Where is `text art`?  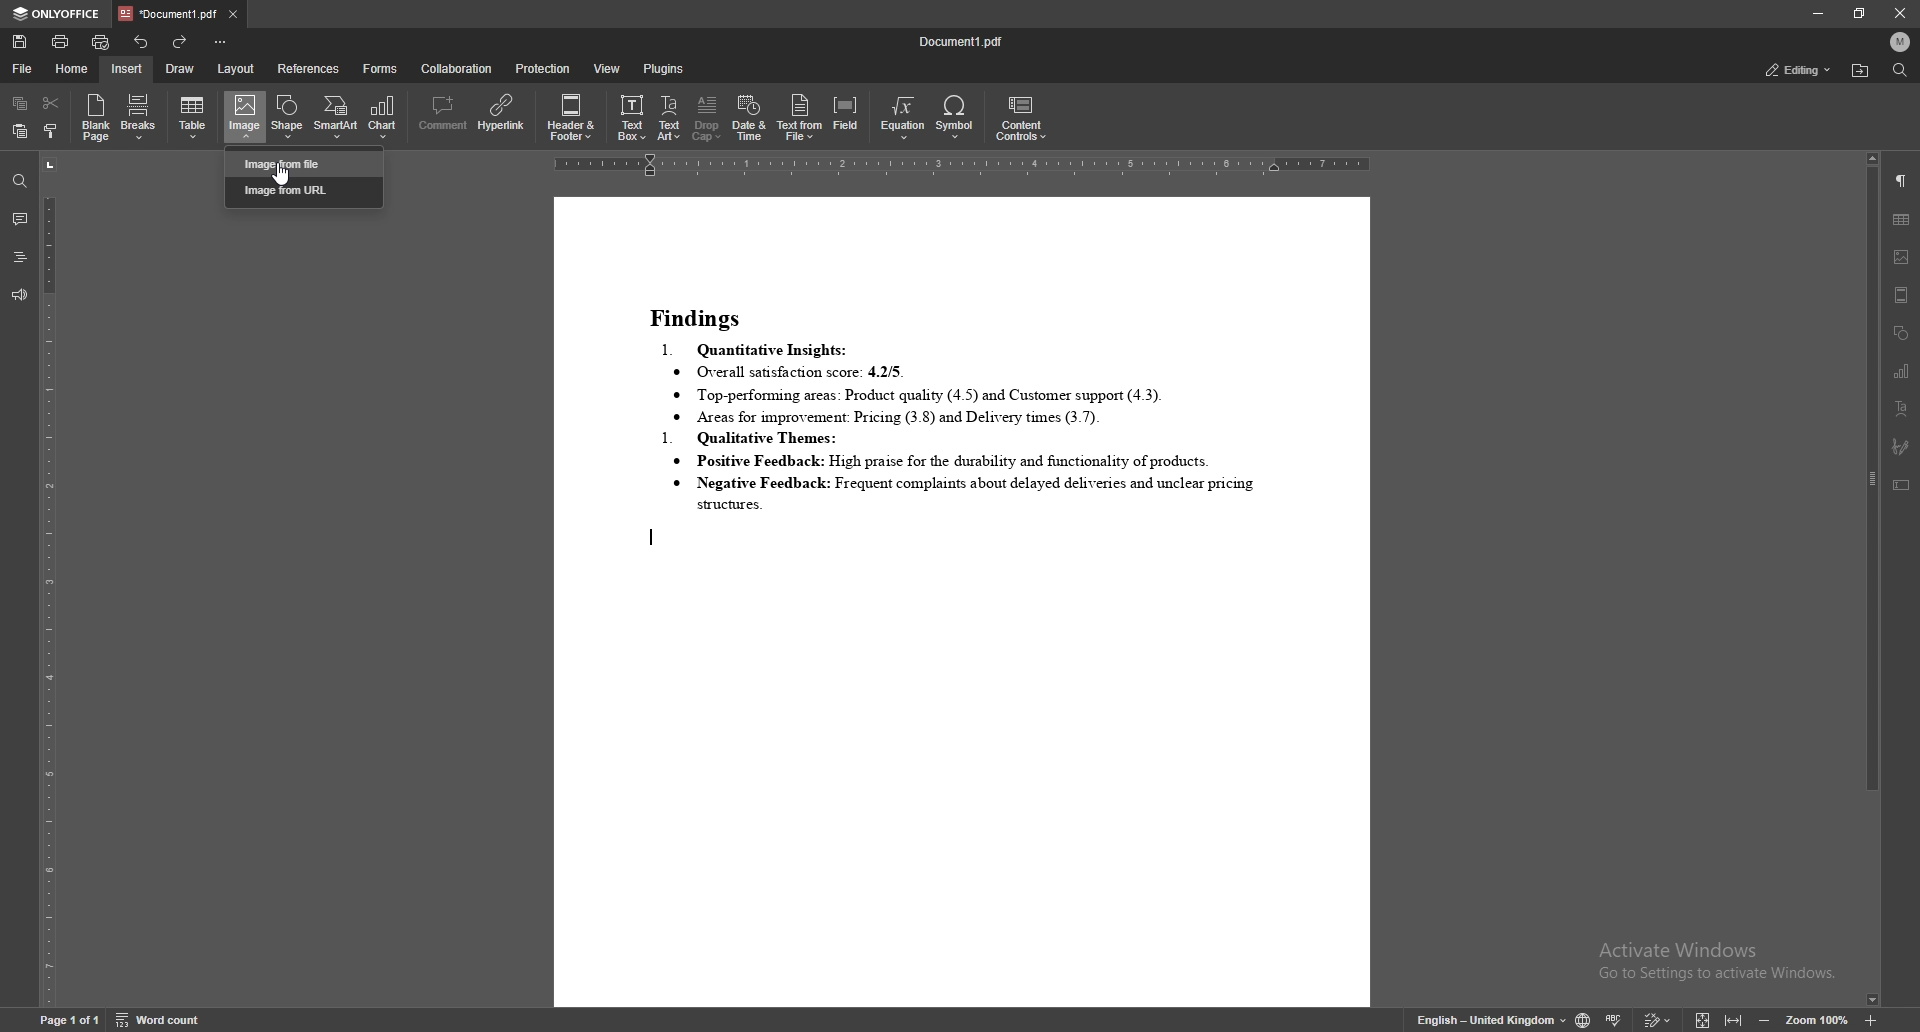 text art is located at coordinates (670, 119).